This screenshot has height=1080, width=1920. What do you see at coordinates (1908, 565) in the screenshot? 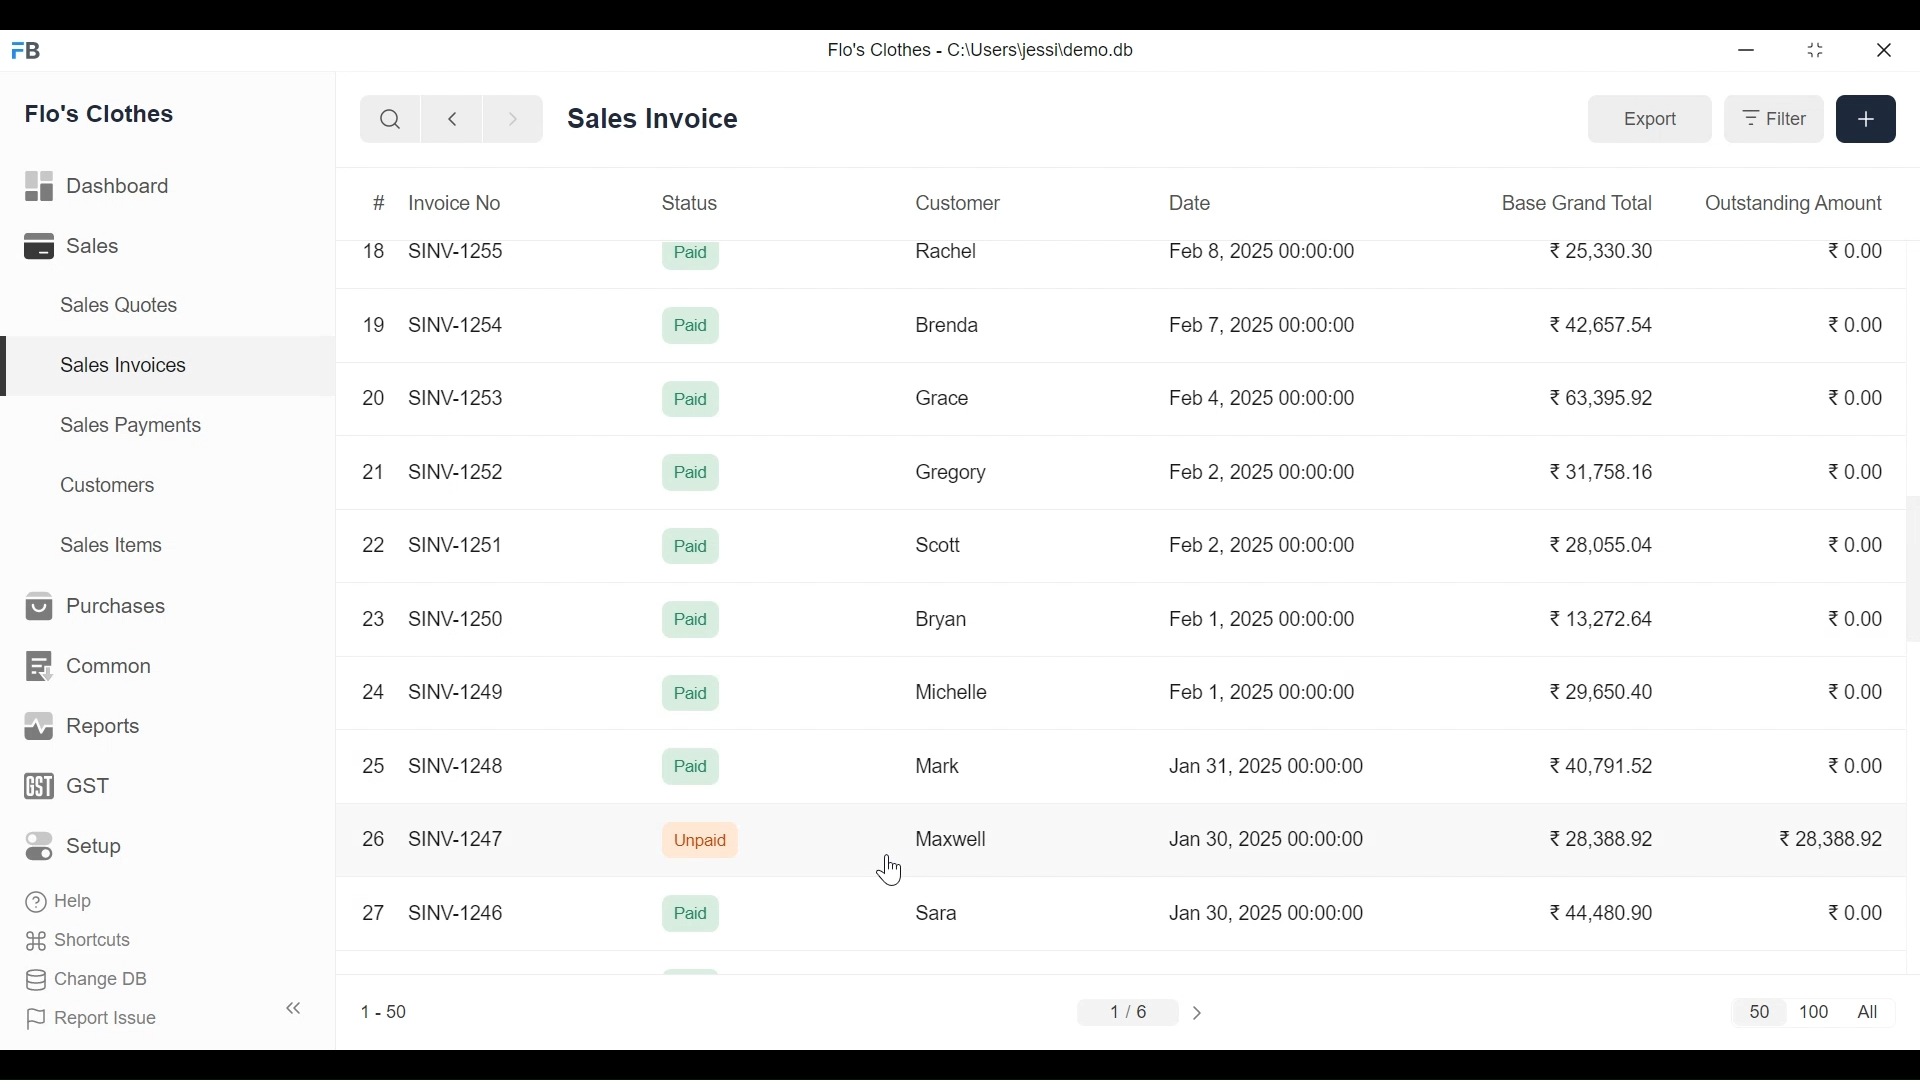
I see `Vertical Scroll bar` at bounding box center [1908, 565].